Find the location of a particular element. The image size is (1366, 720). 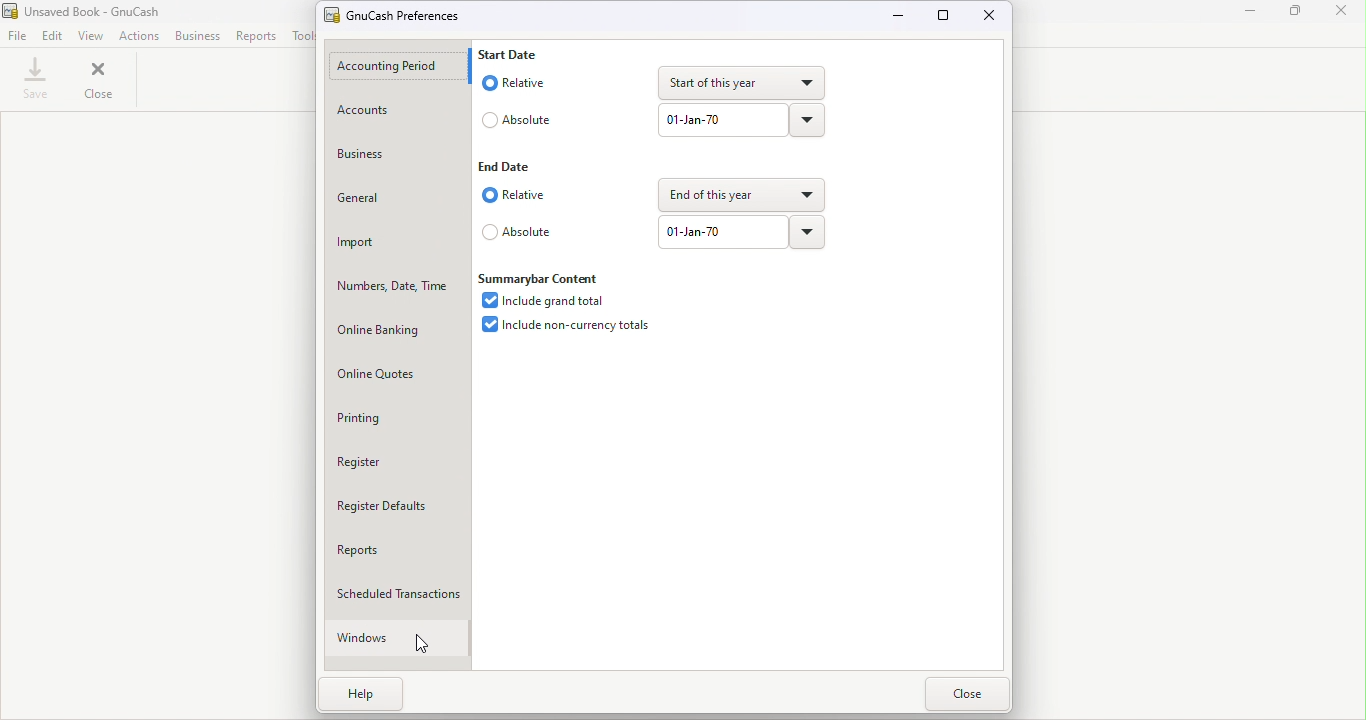

Printing is located at coordinates (399, 417).